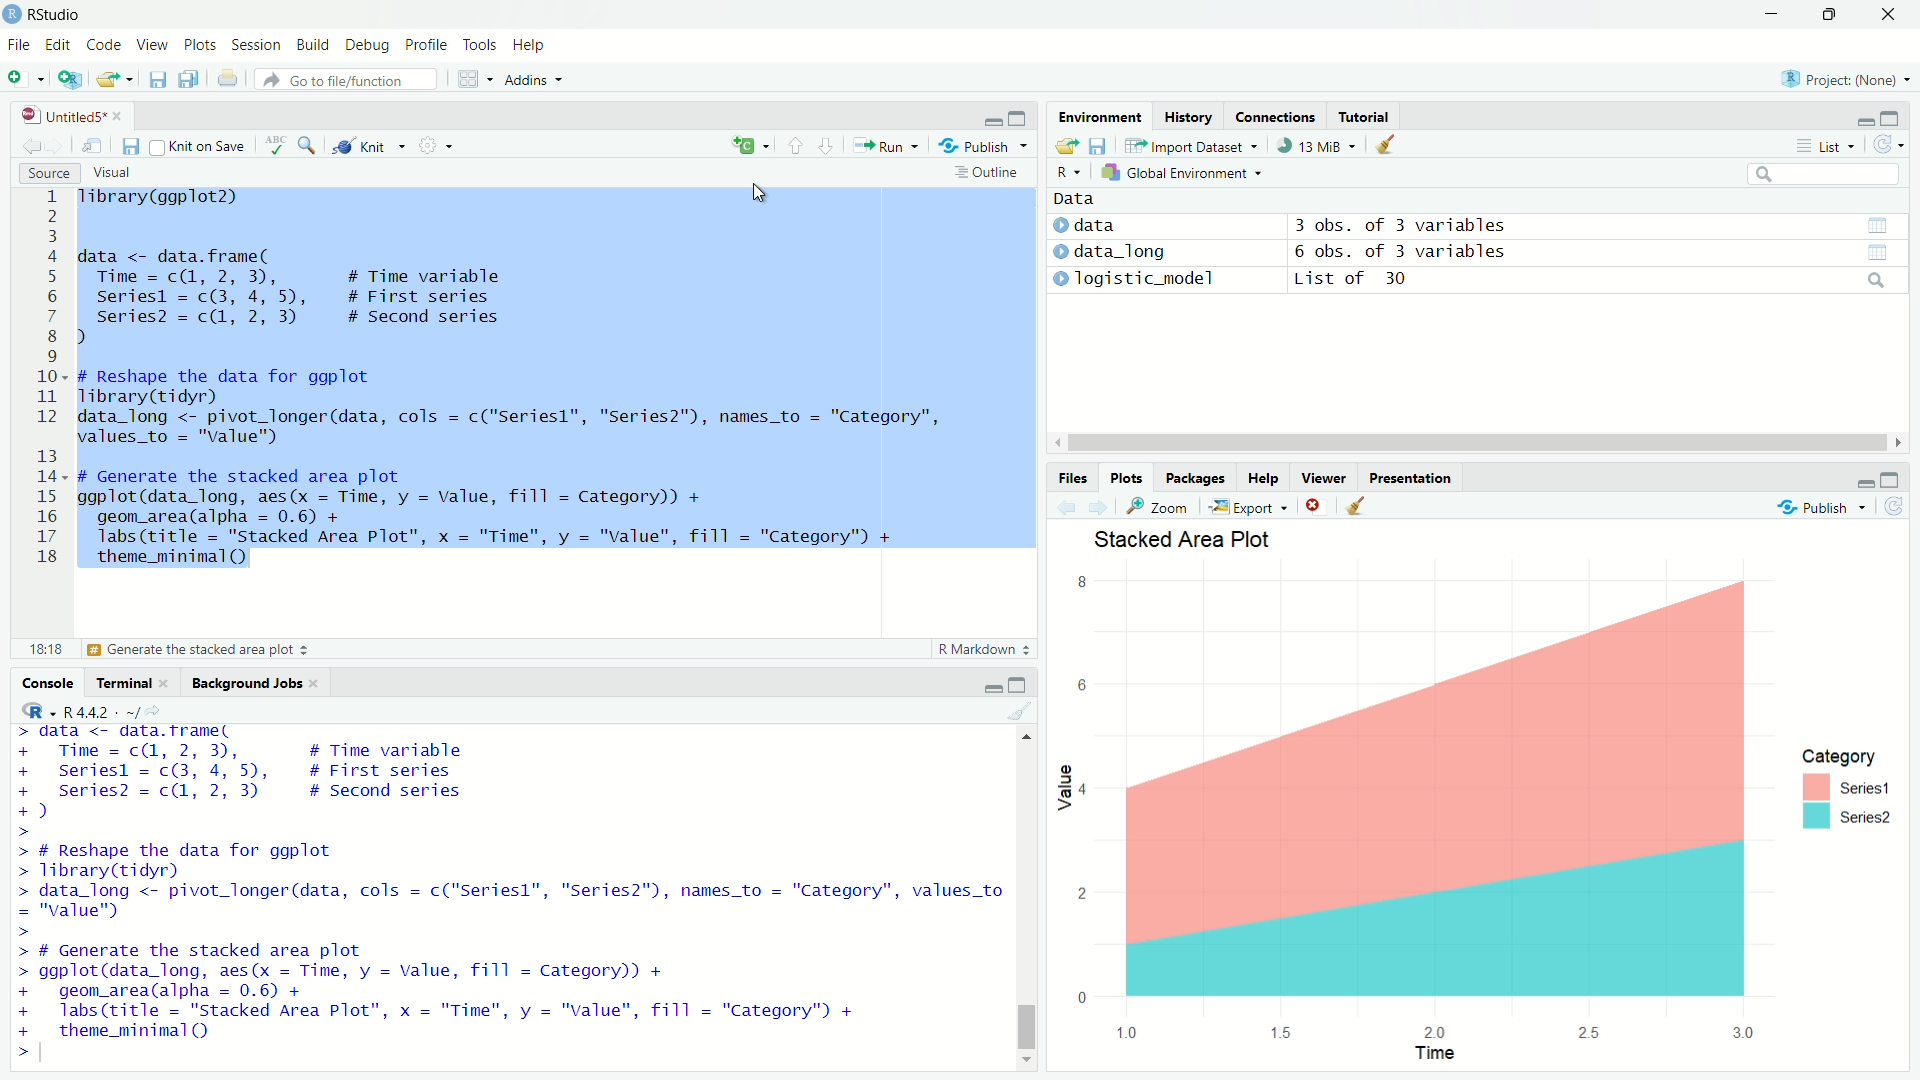  I want to click on Knit, so click(370, 147).